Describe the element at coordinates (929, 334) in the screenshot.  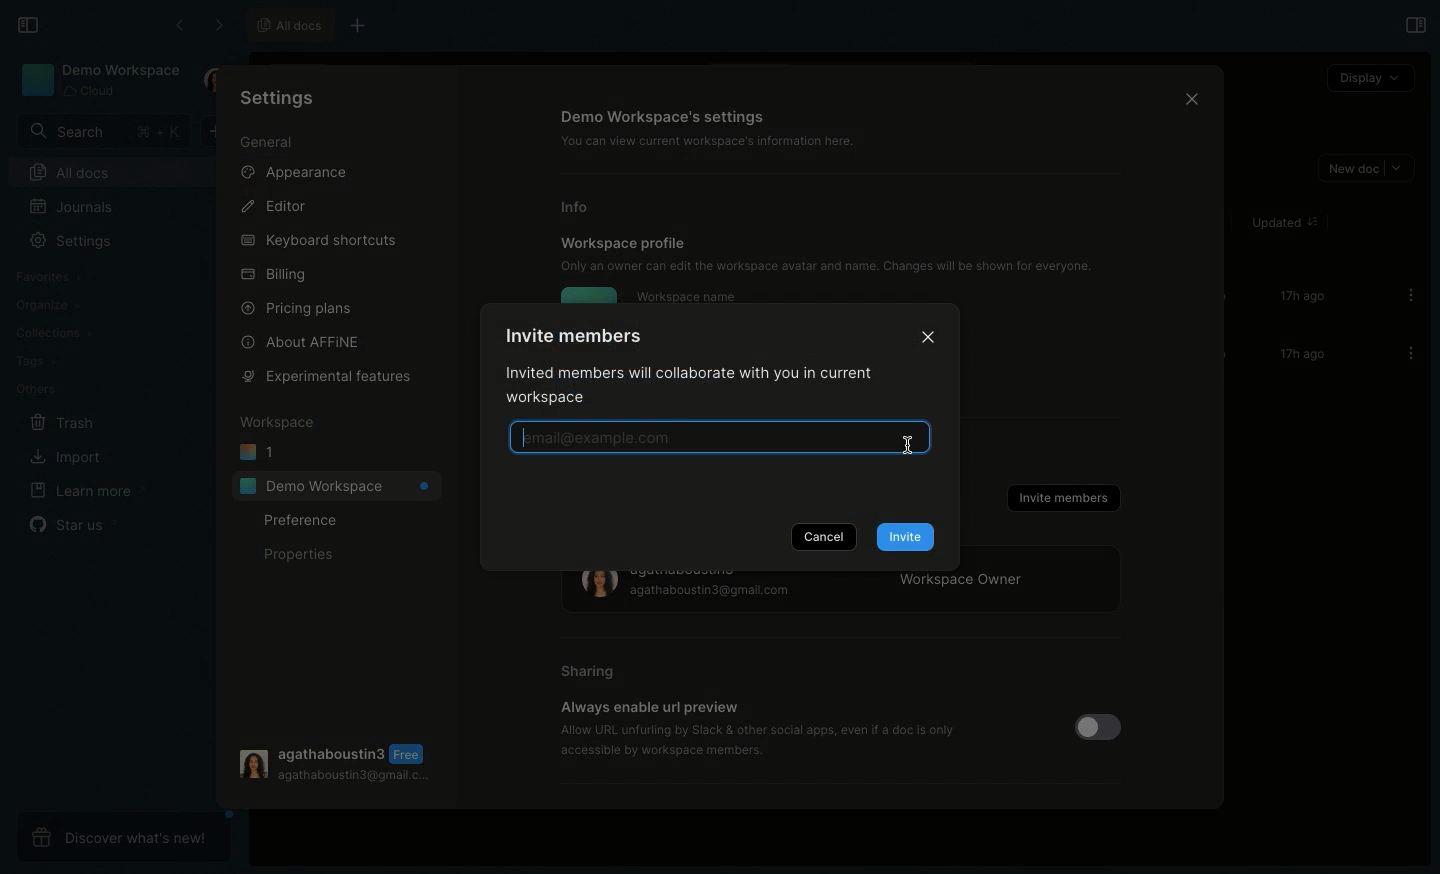
I see `Close` at that location.